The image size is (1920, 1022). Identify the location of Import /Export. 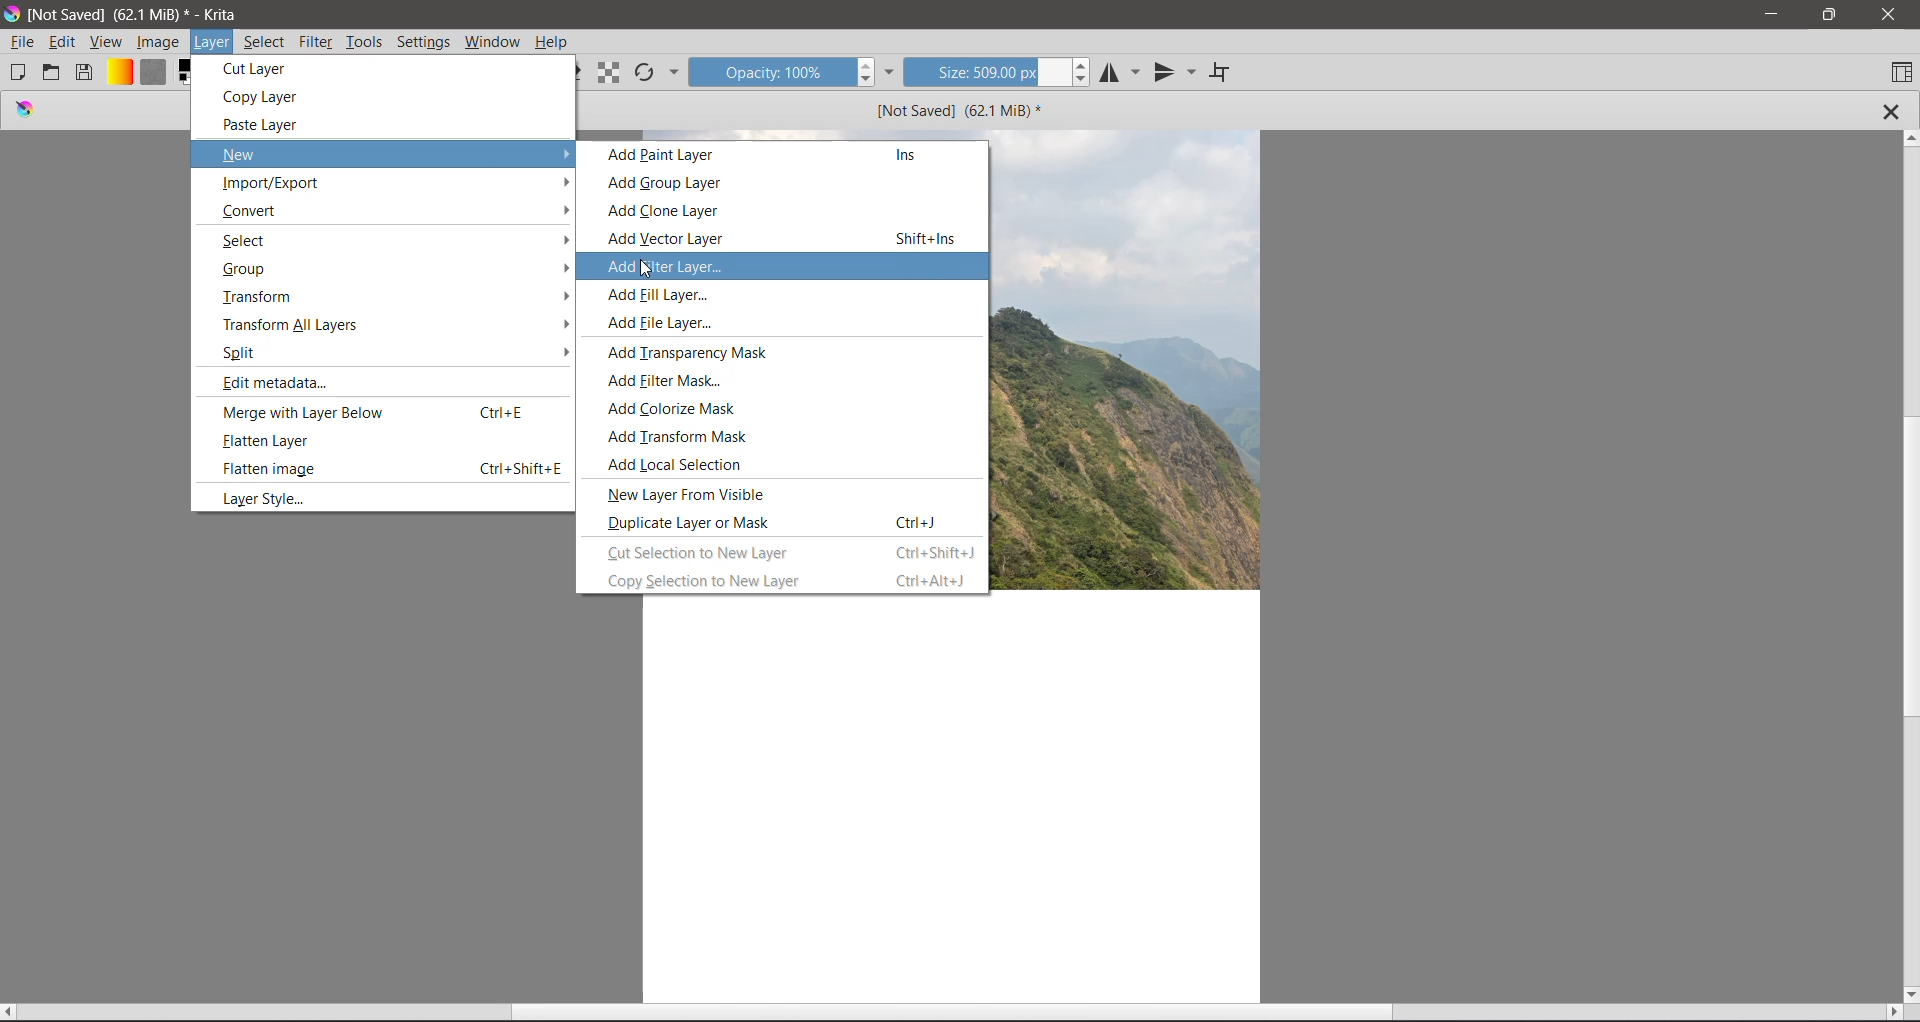
(393, 184).